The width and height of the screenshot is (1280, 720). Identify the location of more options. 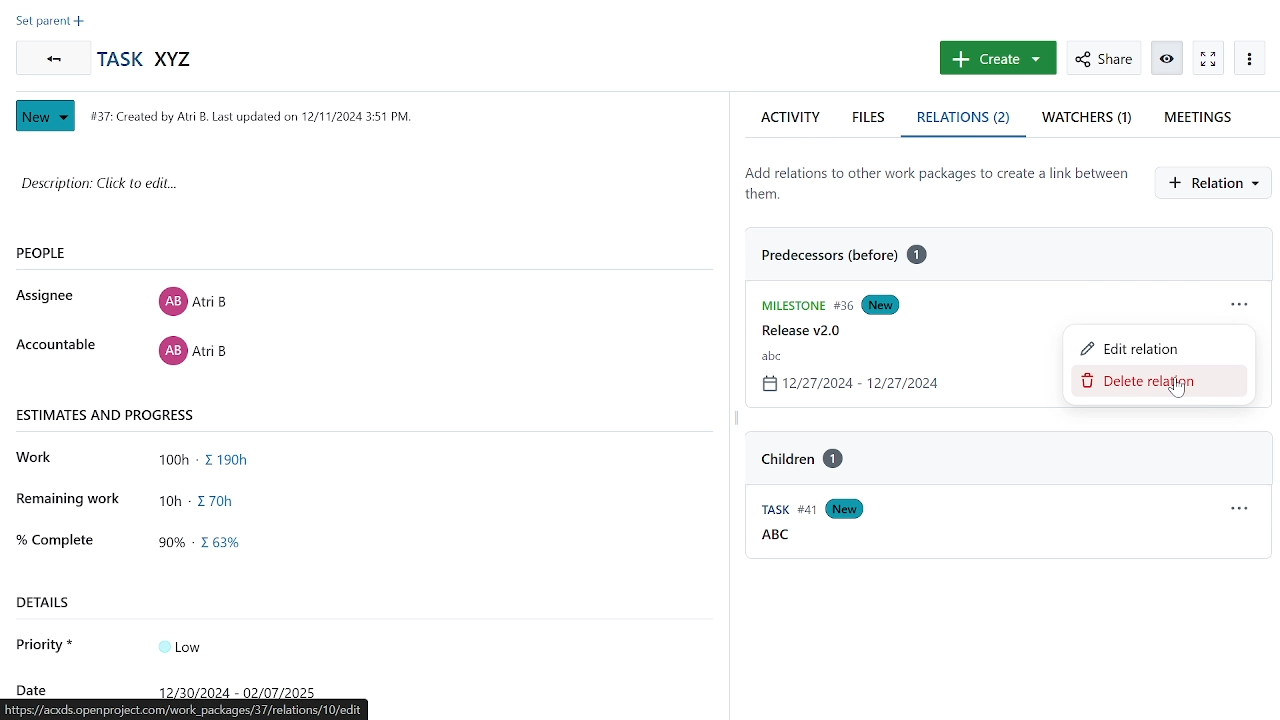
(1249, 58).